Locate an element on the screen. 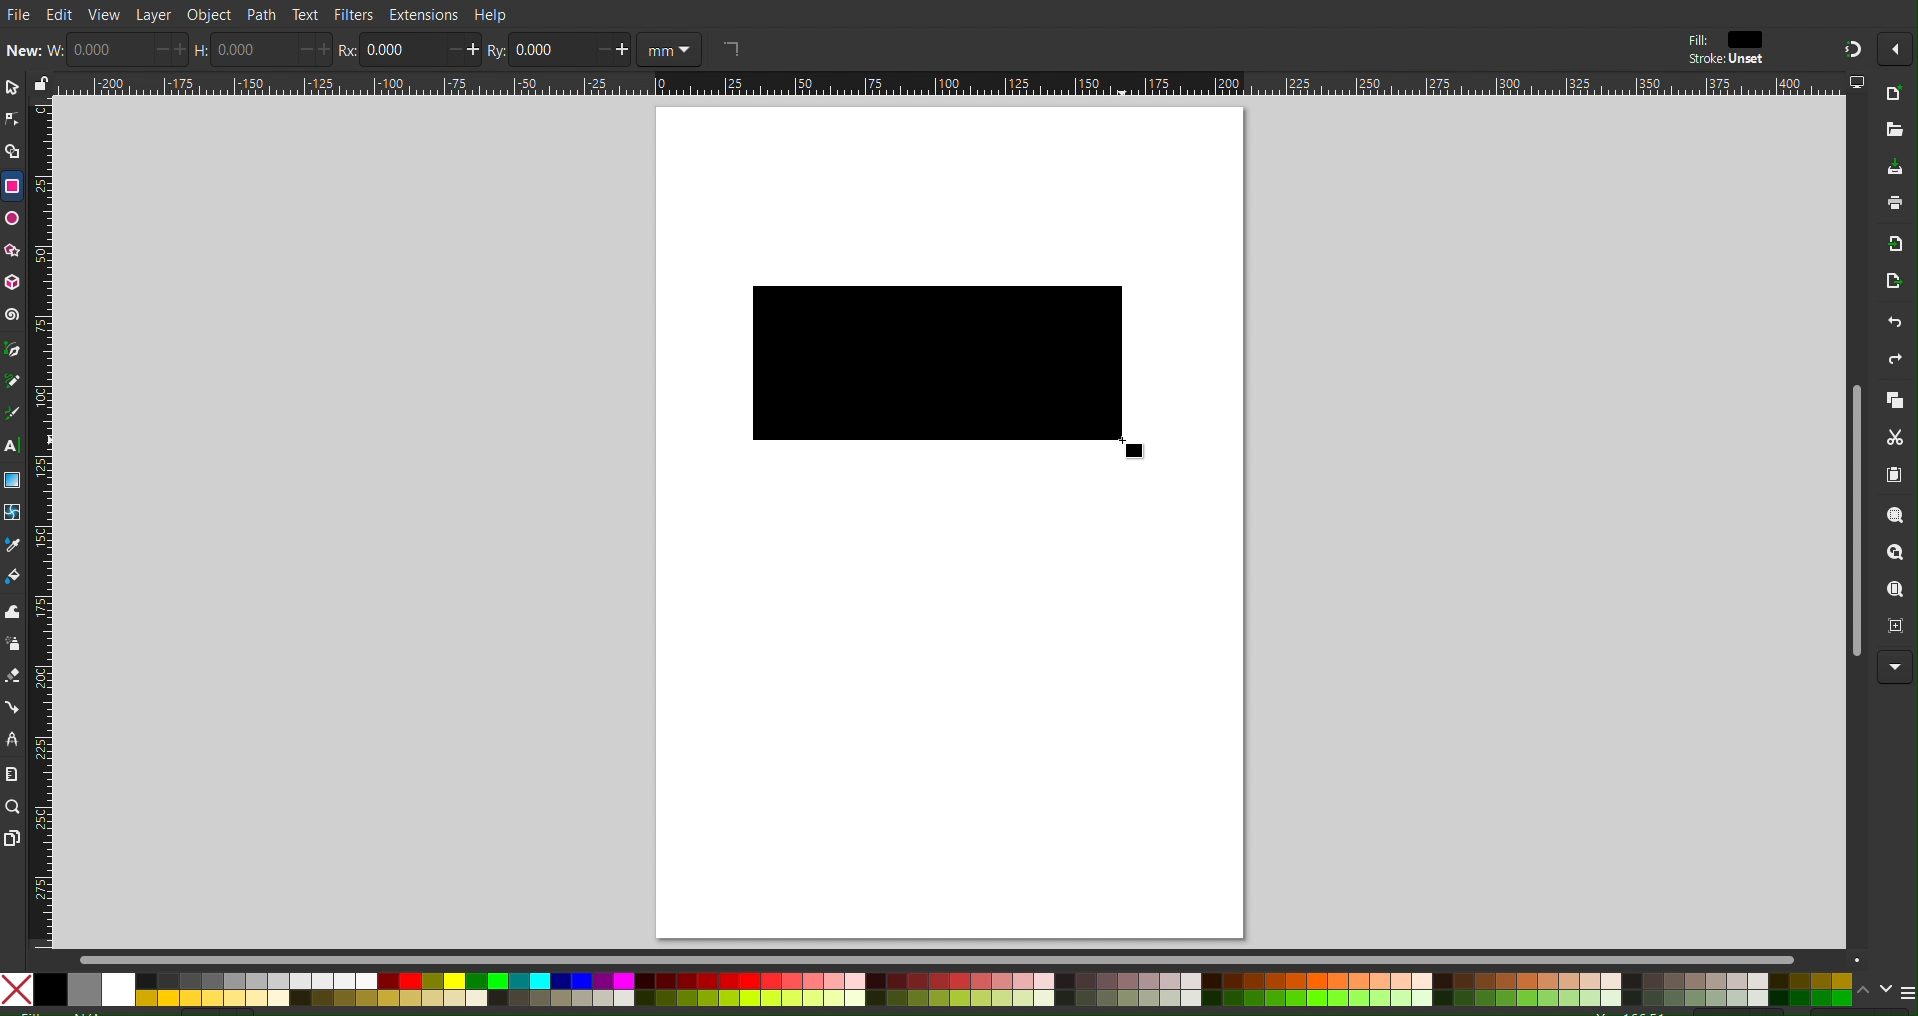  lock is located at coordinates (39, 80).